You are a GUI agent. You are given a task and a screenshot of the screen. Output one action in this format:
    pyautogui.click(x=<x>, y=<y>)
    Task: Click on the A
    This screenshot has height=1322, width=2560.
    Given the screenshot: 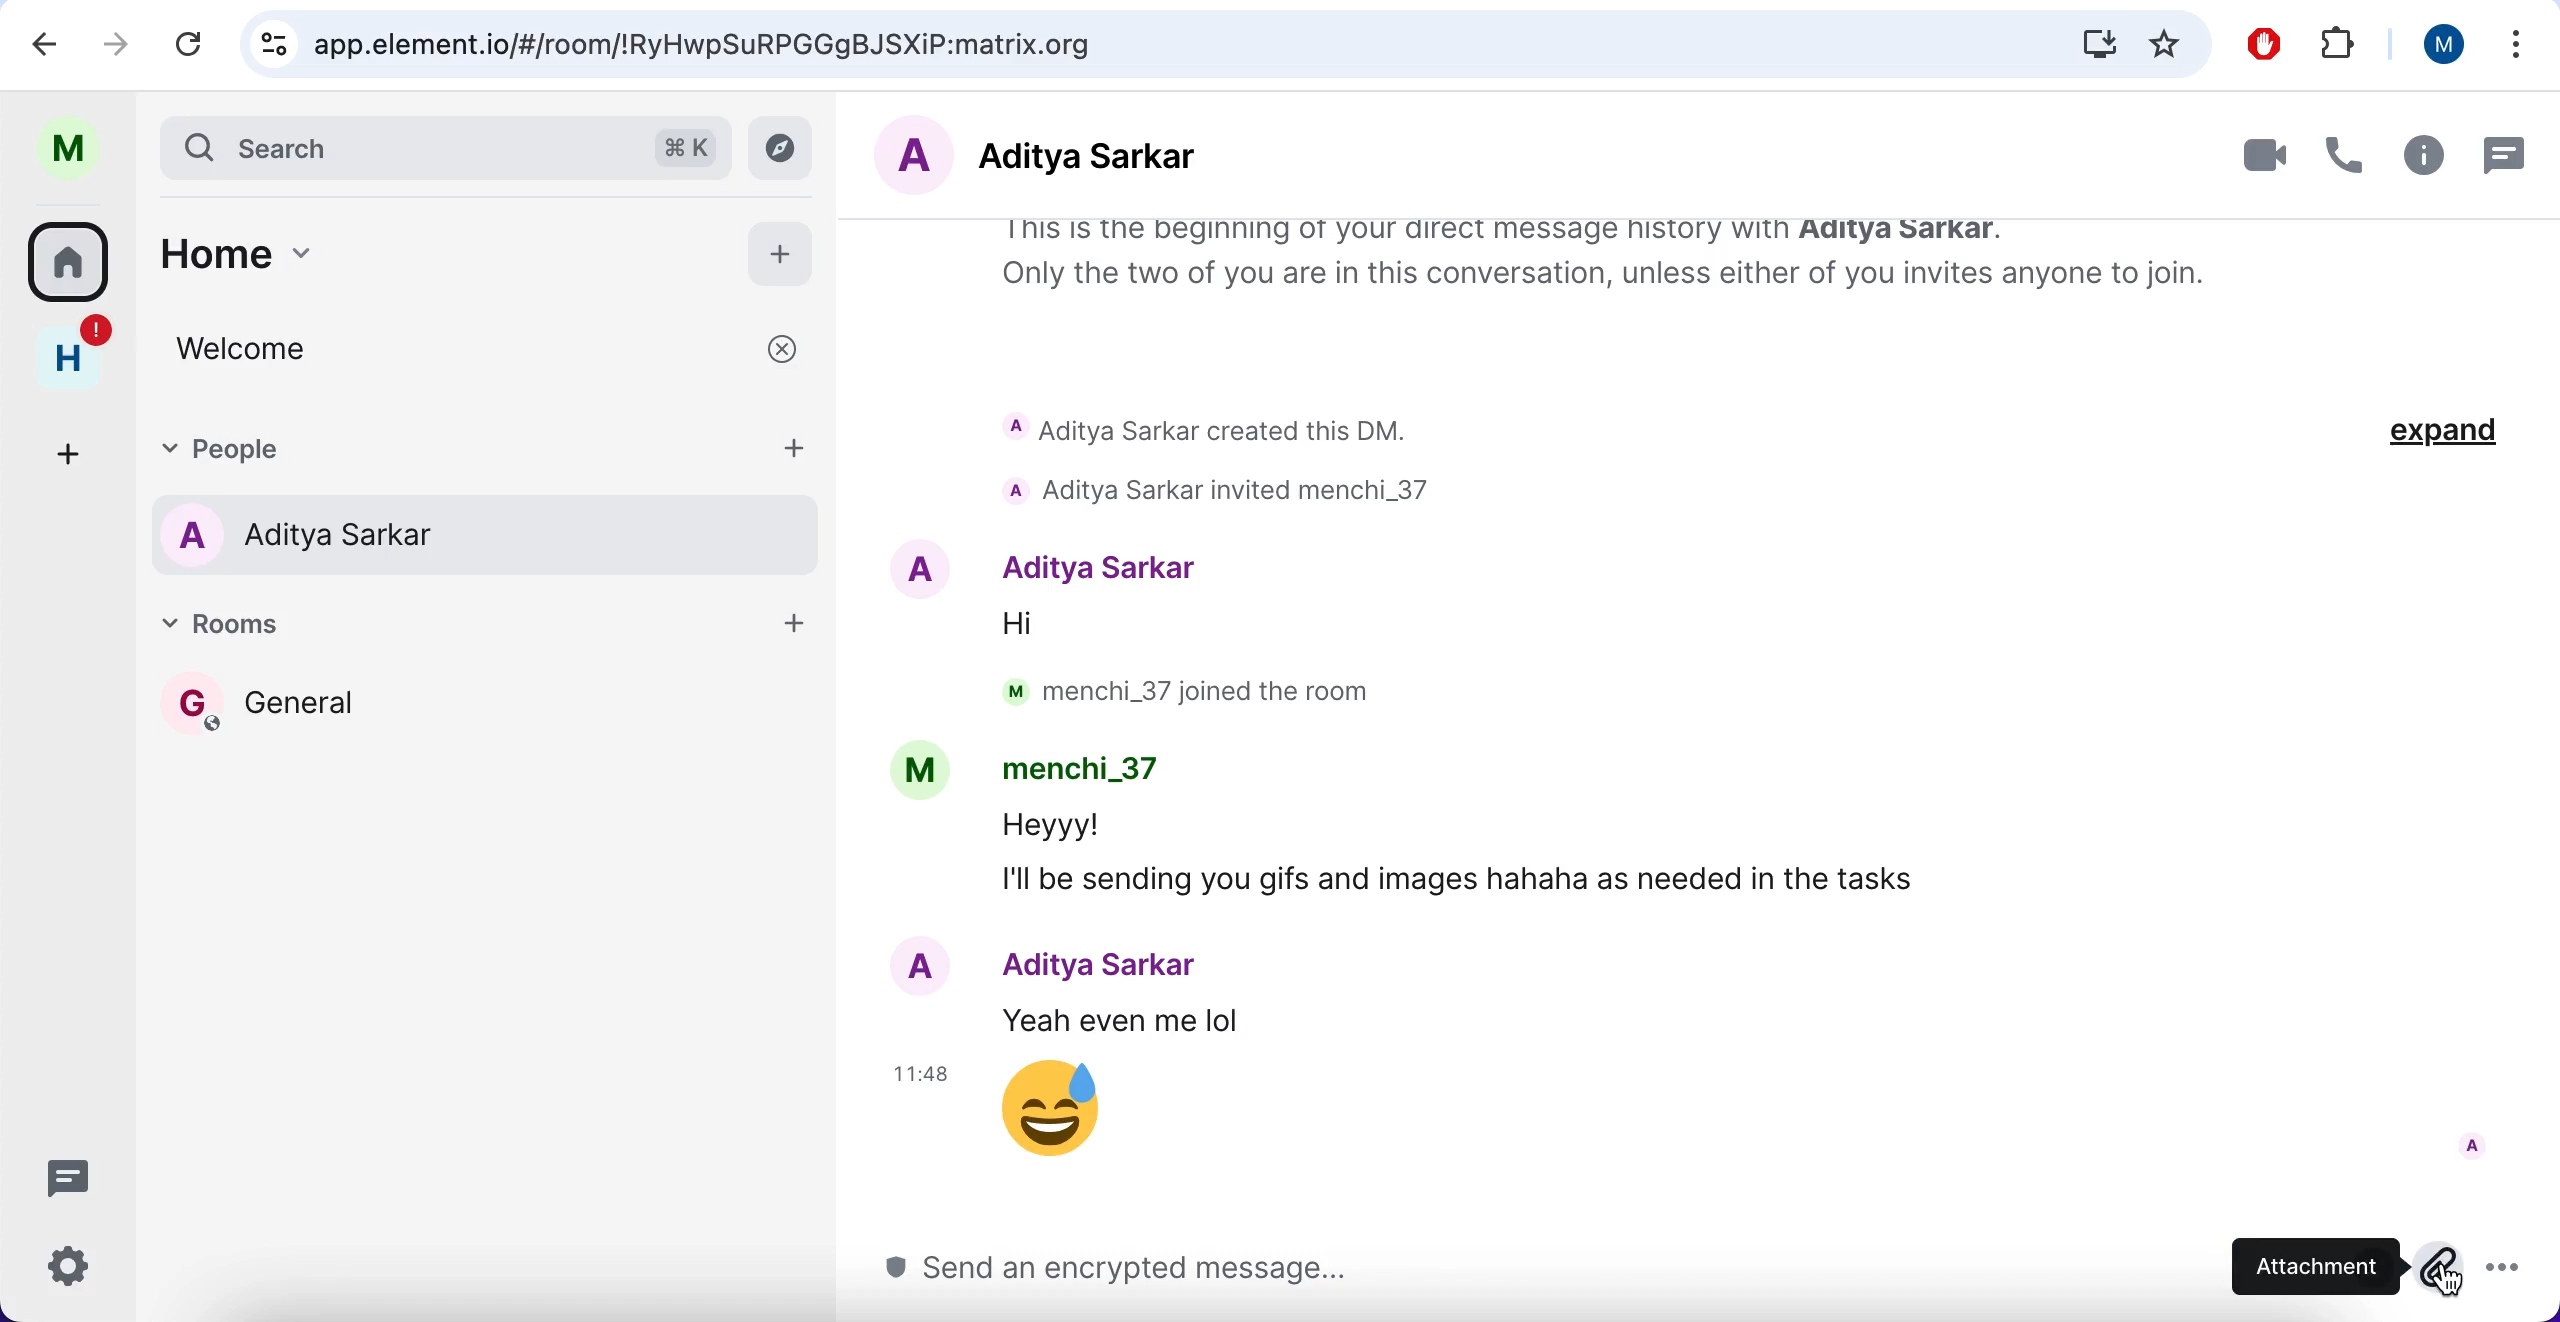 What is the action you would take?
    pyautogui.click(x=913, y=960)
    